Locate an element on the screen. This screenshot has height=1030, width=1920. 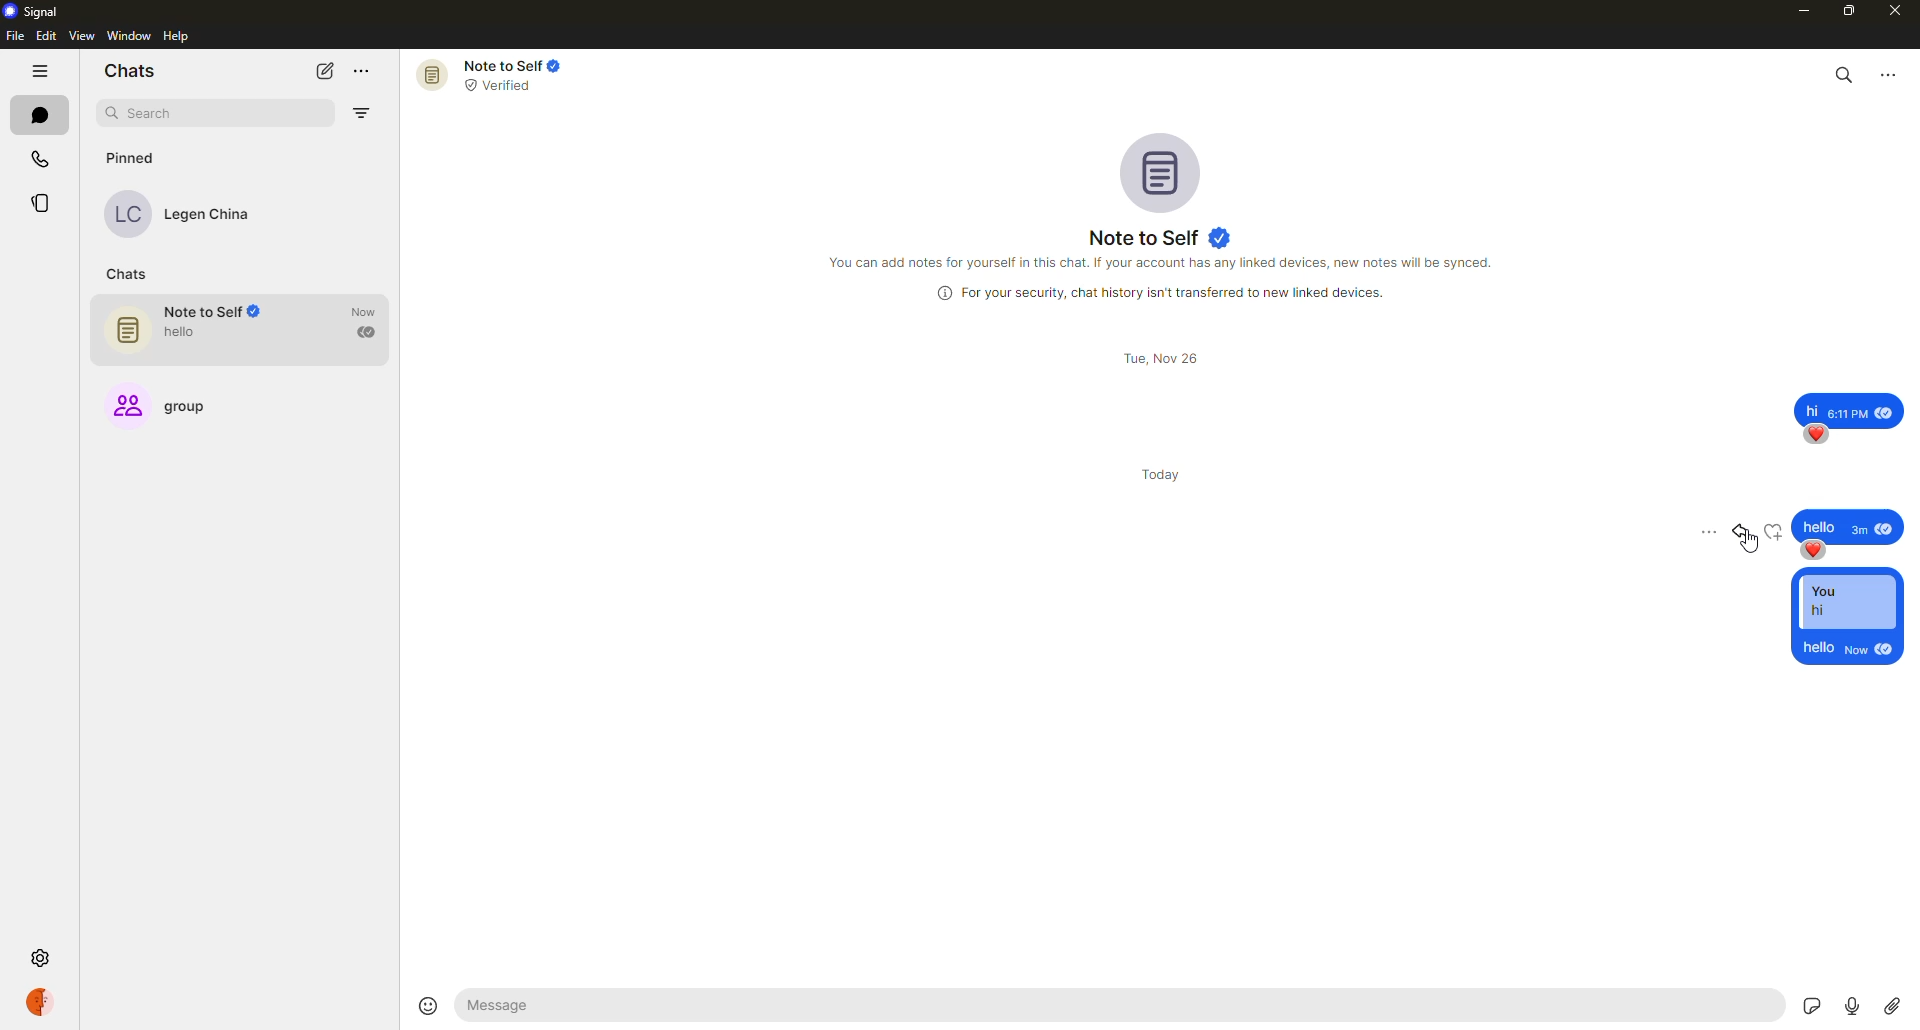
calls is located at coordinates (43, 155).